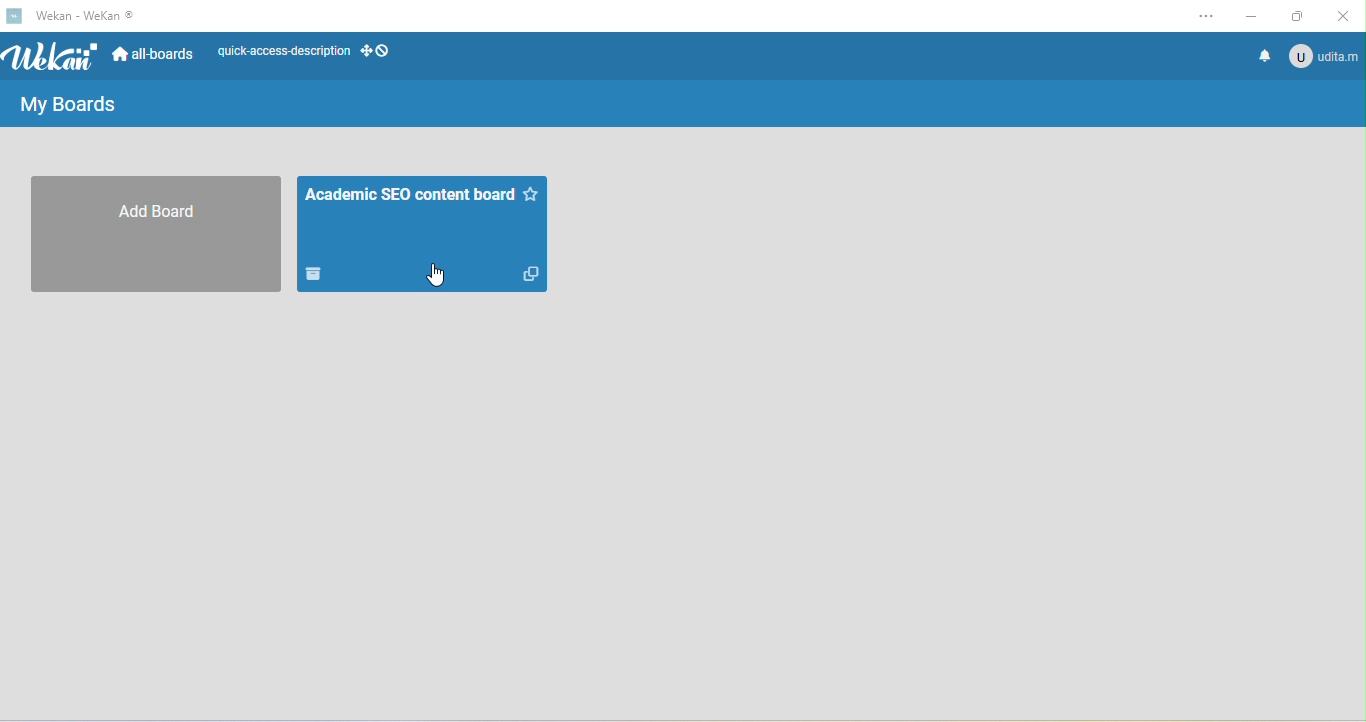 This screenshot has height=722, width=1366. What do you see at coordinates (278, 52) in the screenshot?
I see `quick access description` at bounding box center [278, 52].